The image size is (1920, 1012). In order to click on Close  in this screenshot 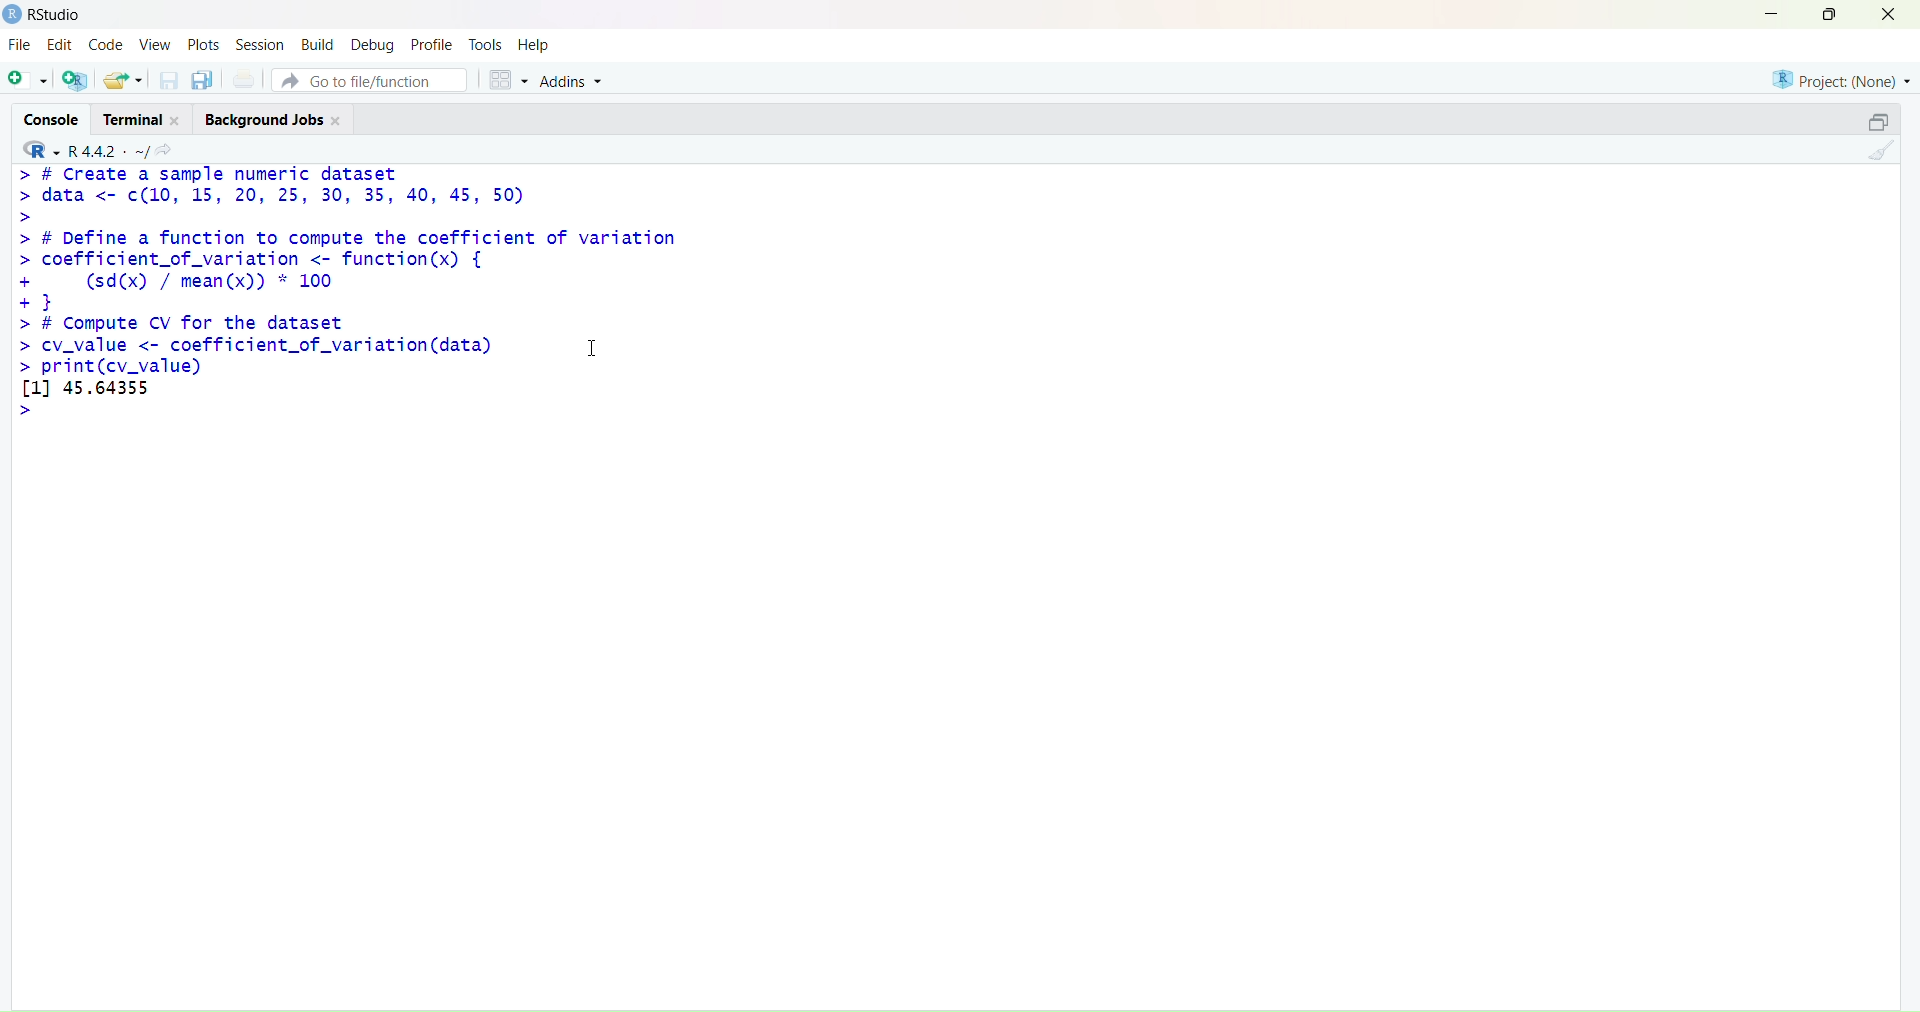, I will do `click(338, 121)`.